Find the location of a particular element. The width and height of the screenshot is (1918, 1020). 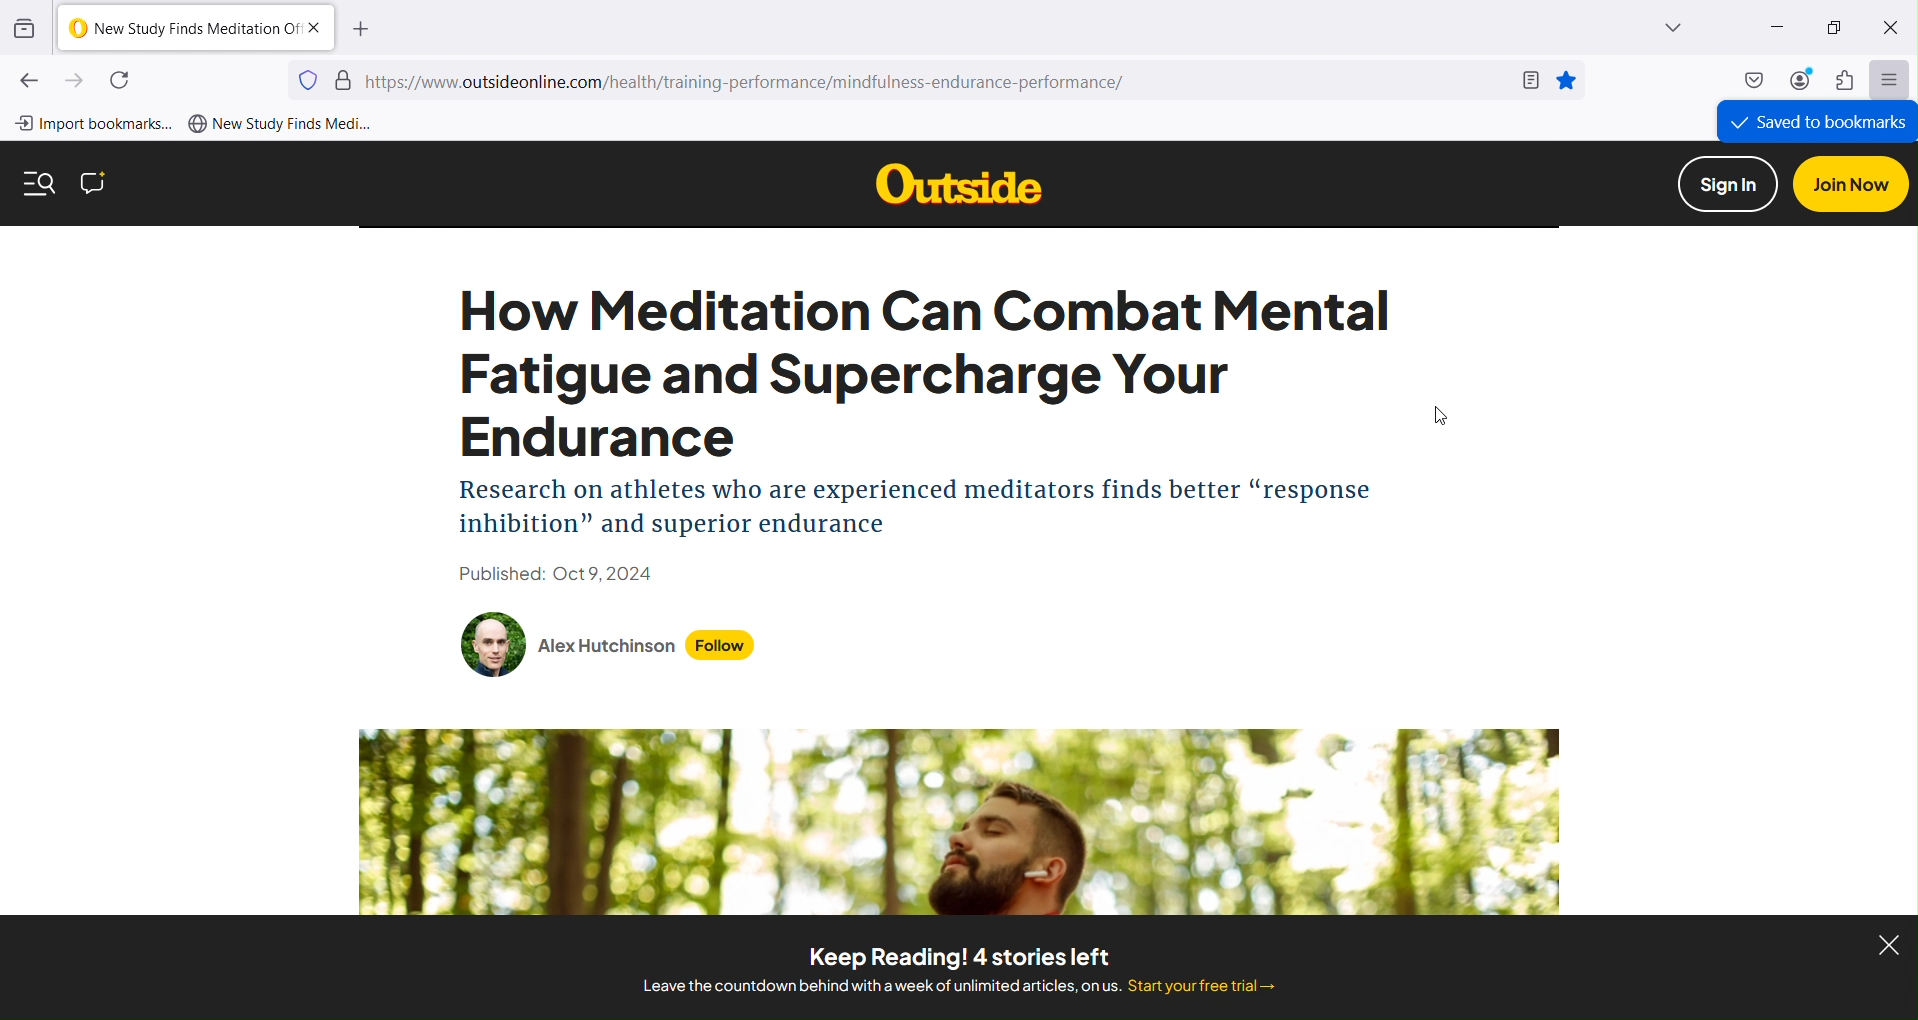

New bookmark added is located at coordinates (280, 125).